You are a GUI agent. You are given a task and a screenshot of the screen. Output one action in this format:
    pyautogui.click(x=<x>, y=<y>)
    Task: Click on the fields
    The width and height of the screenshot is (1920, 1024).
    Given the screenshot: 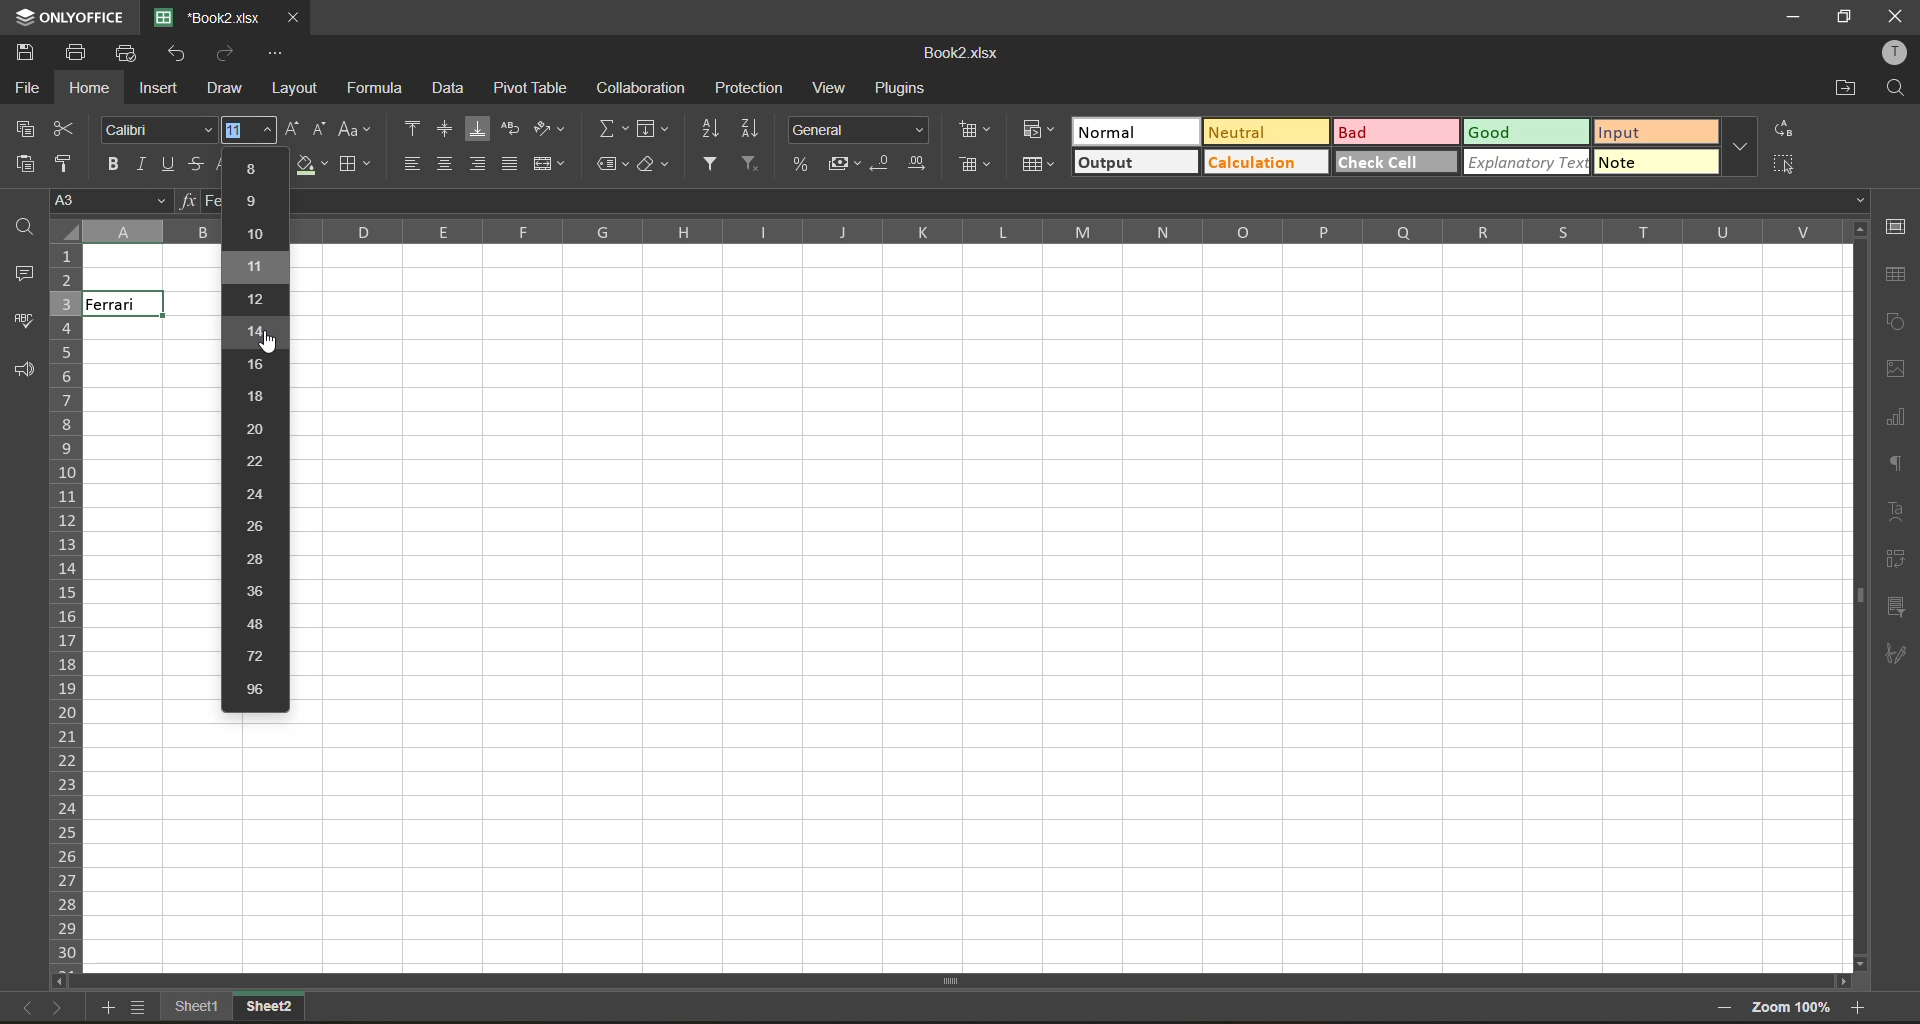 What is the action you would take?
    pyautogui.click(x=654, y=128)
    